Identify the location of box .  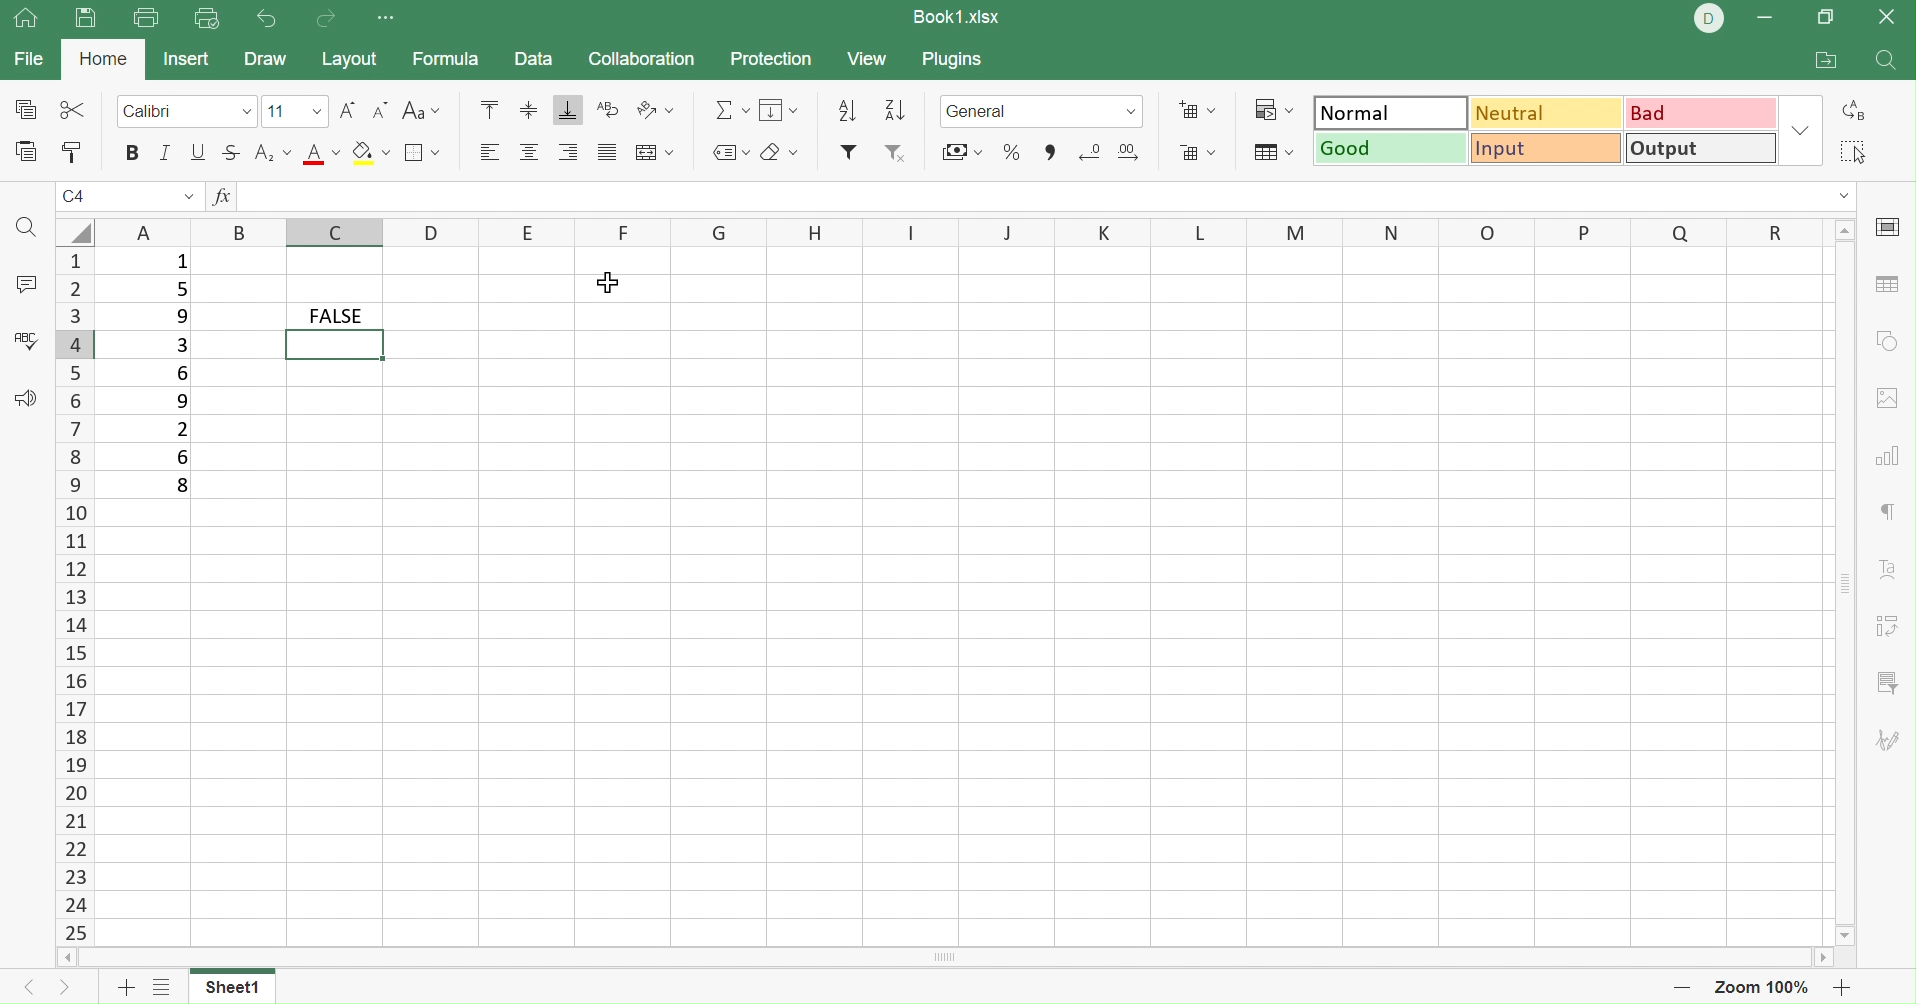
(143, 318).